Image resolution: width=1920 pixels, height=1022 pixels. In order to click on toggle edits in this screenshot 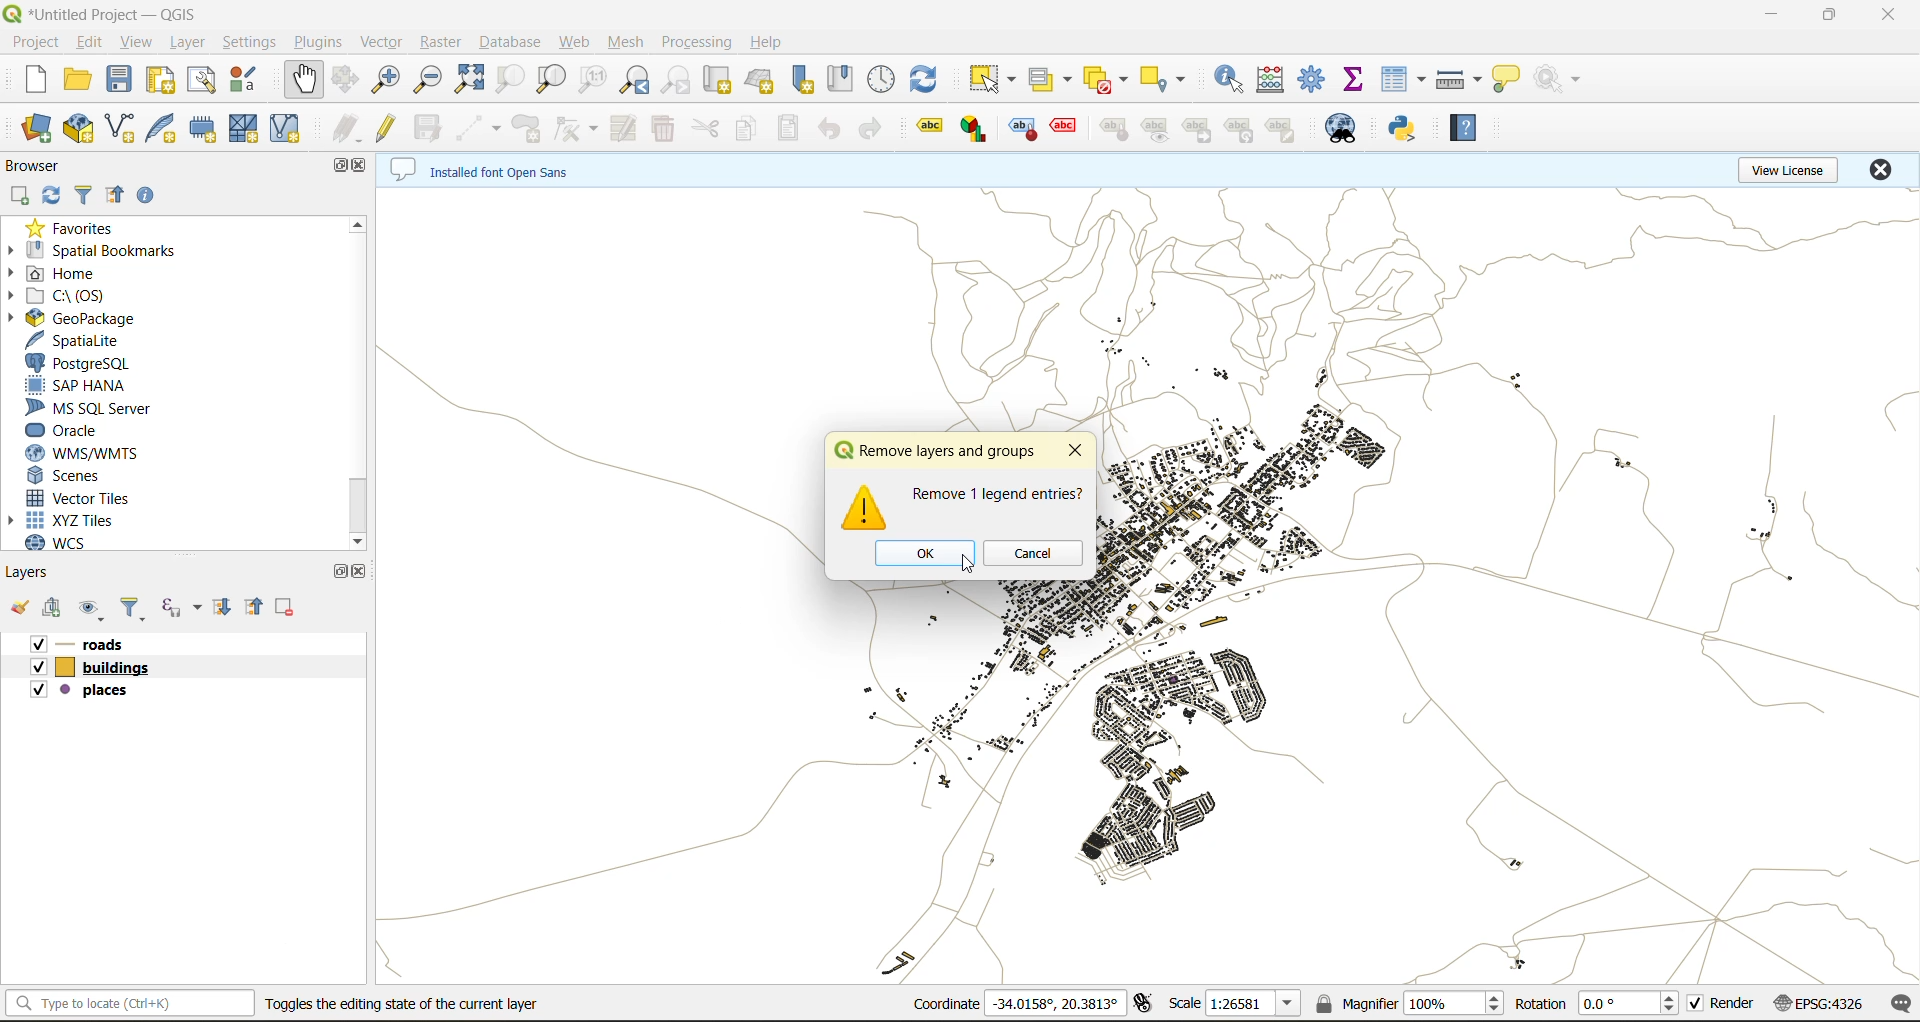, I will do `click(387, 126)`.